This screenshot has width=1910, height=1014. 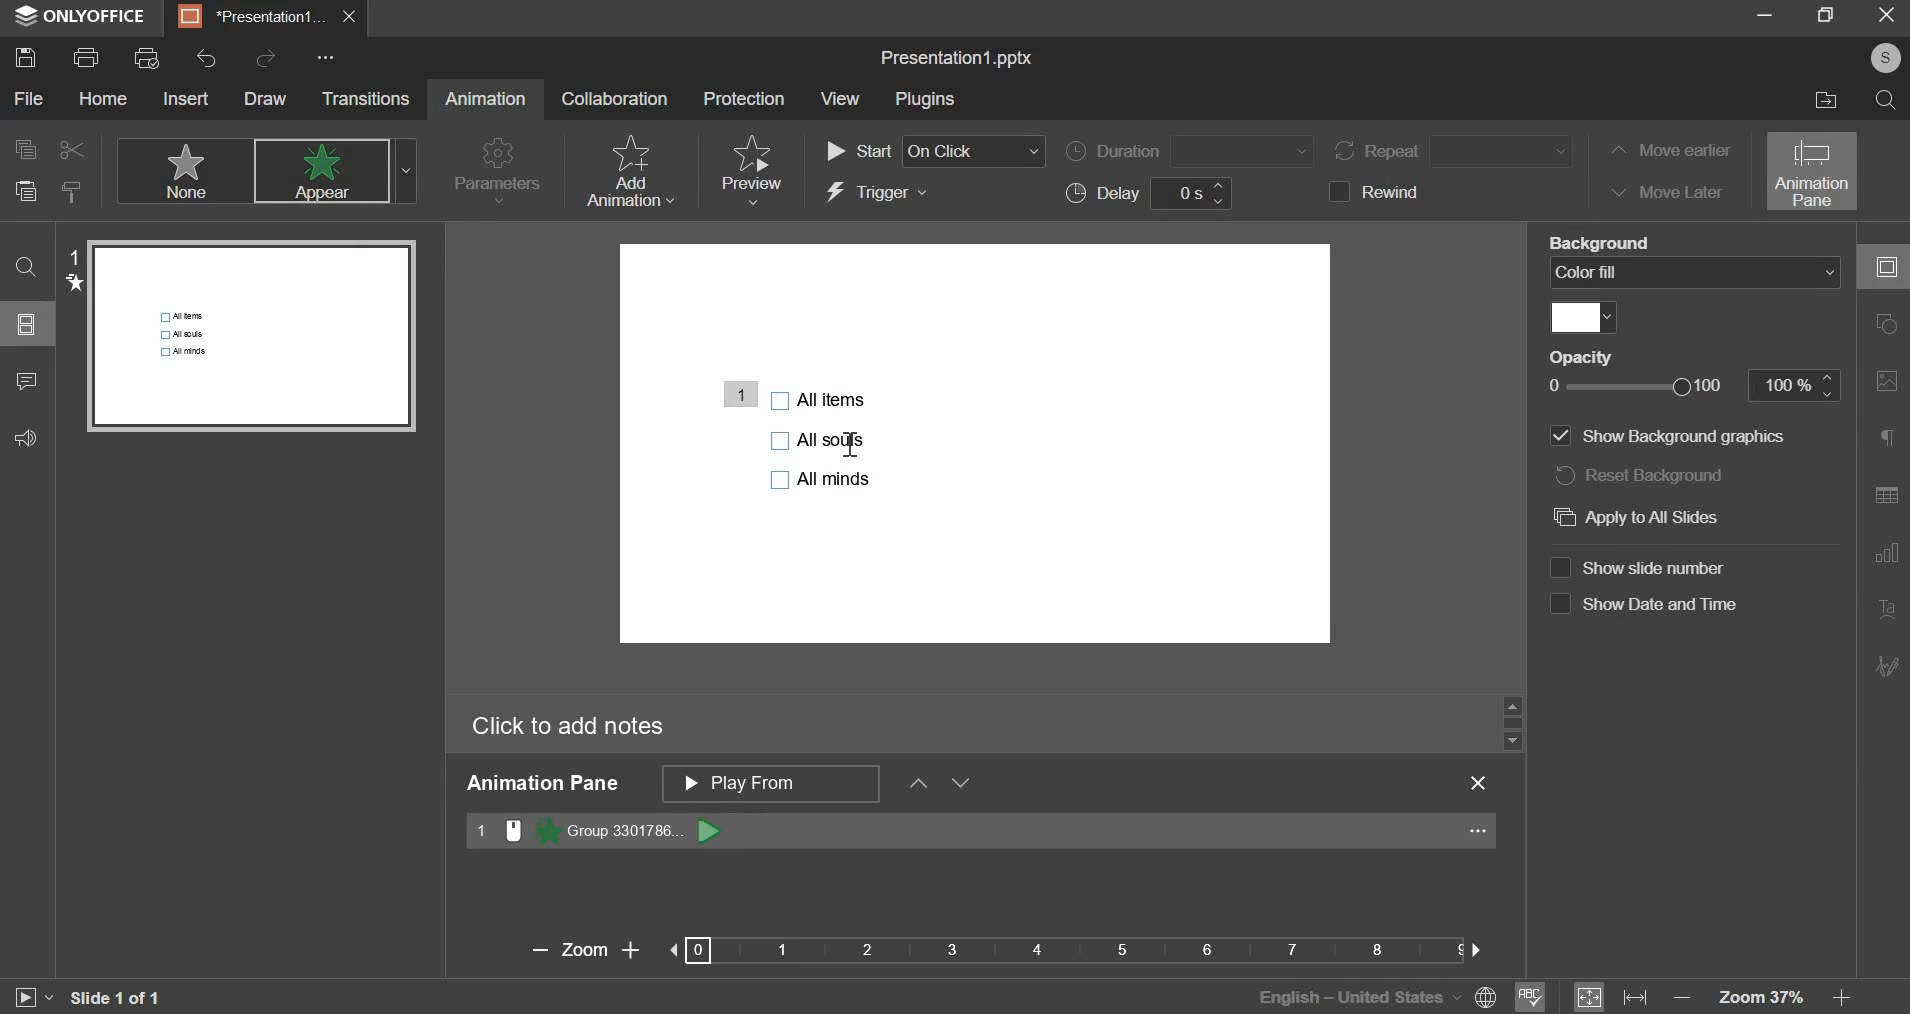 I want to click on delay, so click(x=1153, y=194).